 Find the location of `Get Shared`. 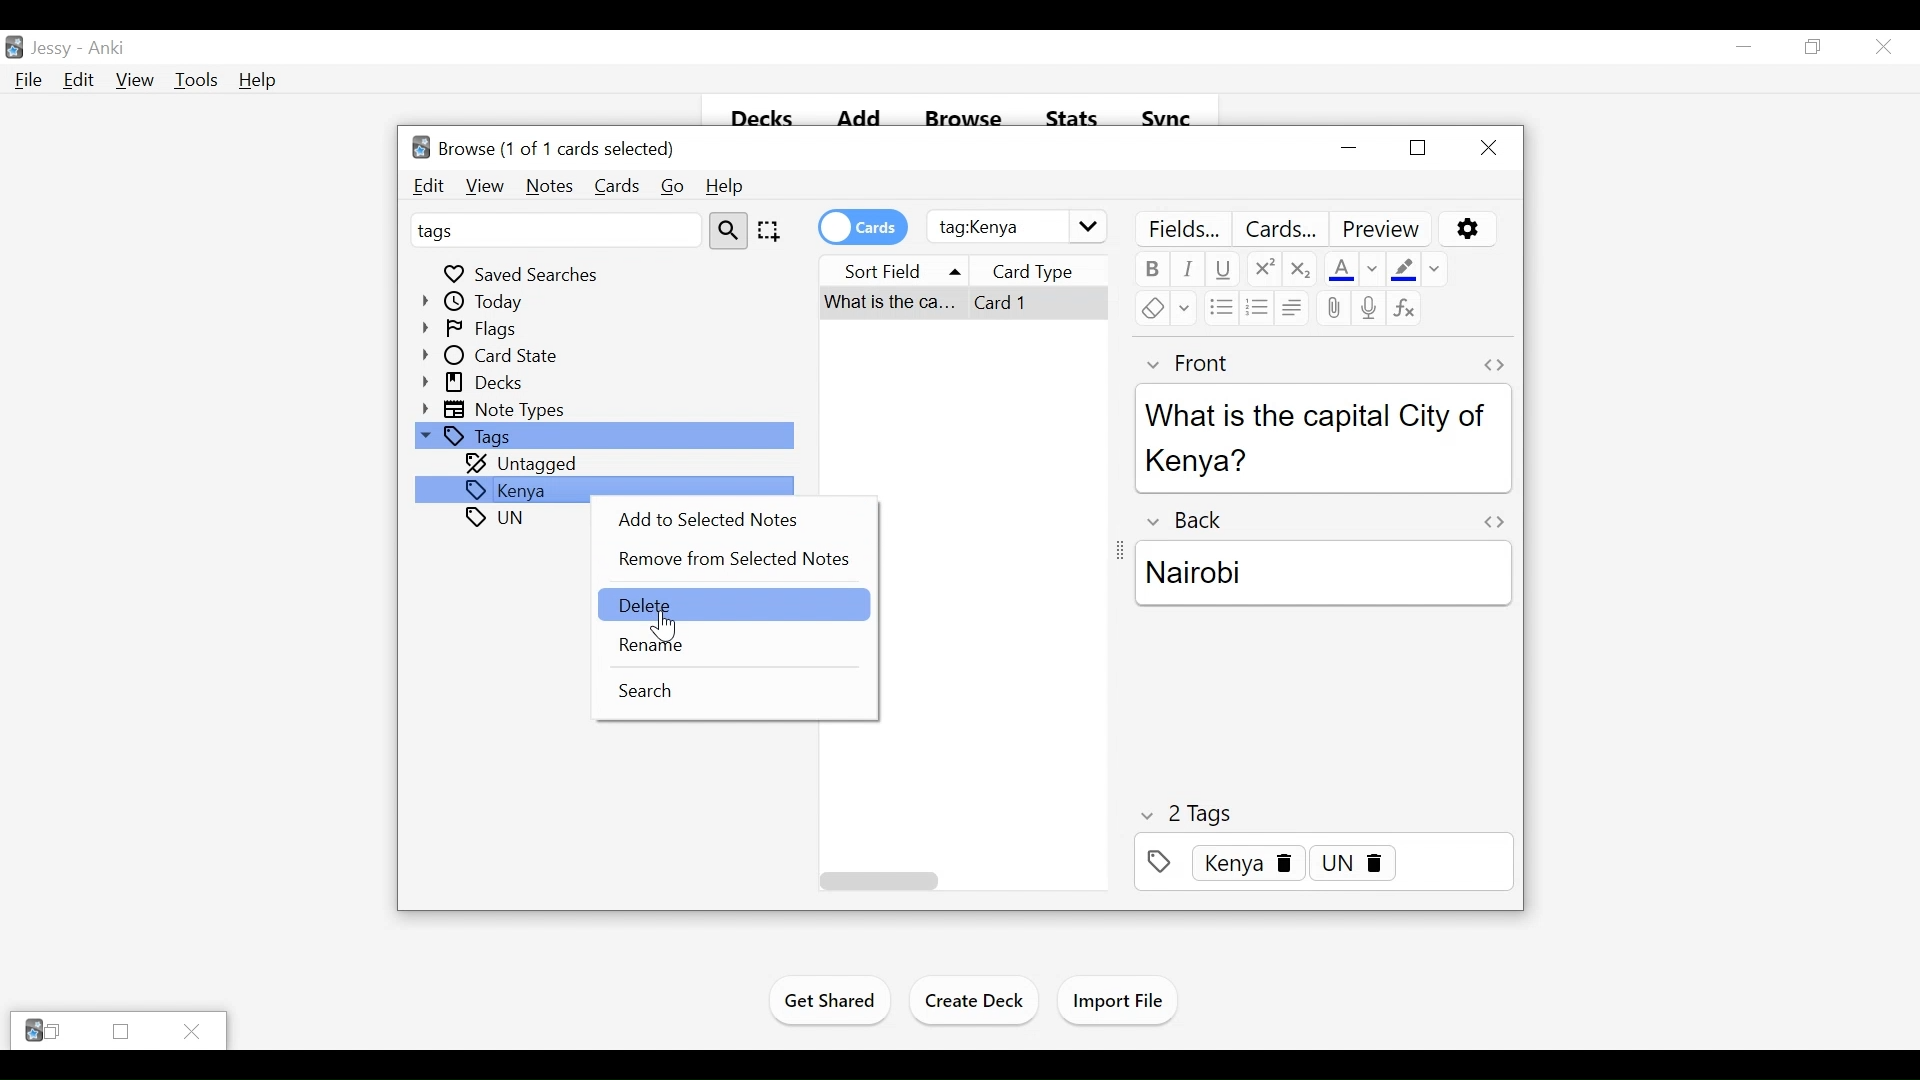

Get Shared is located at coordinates (830, 1004).